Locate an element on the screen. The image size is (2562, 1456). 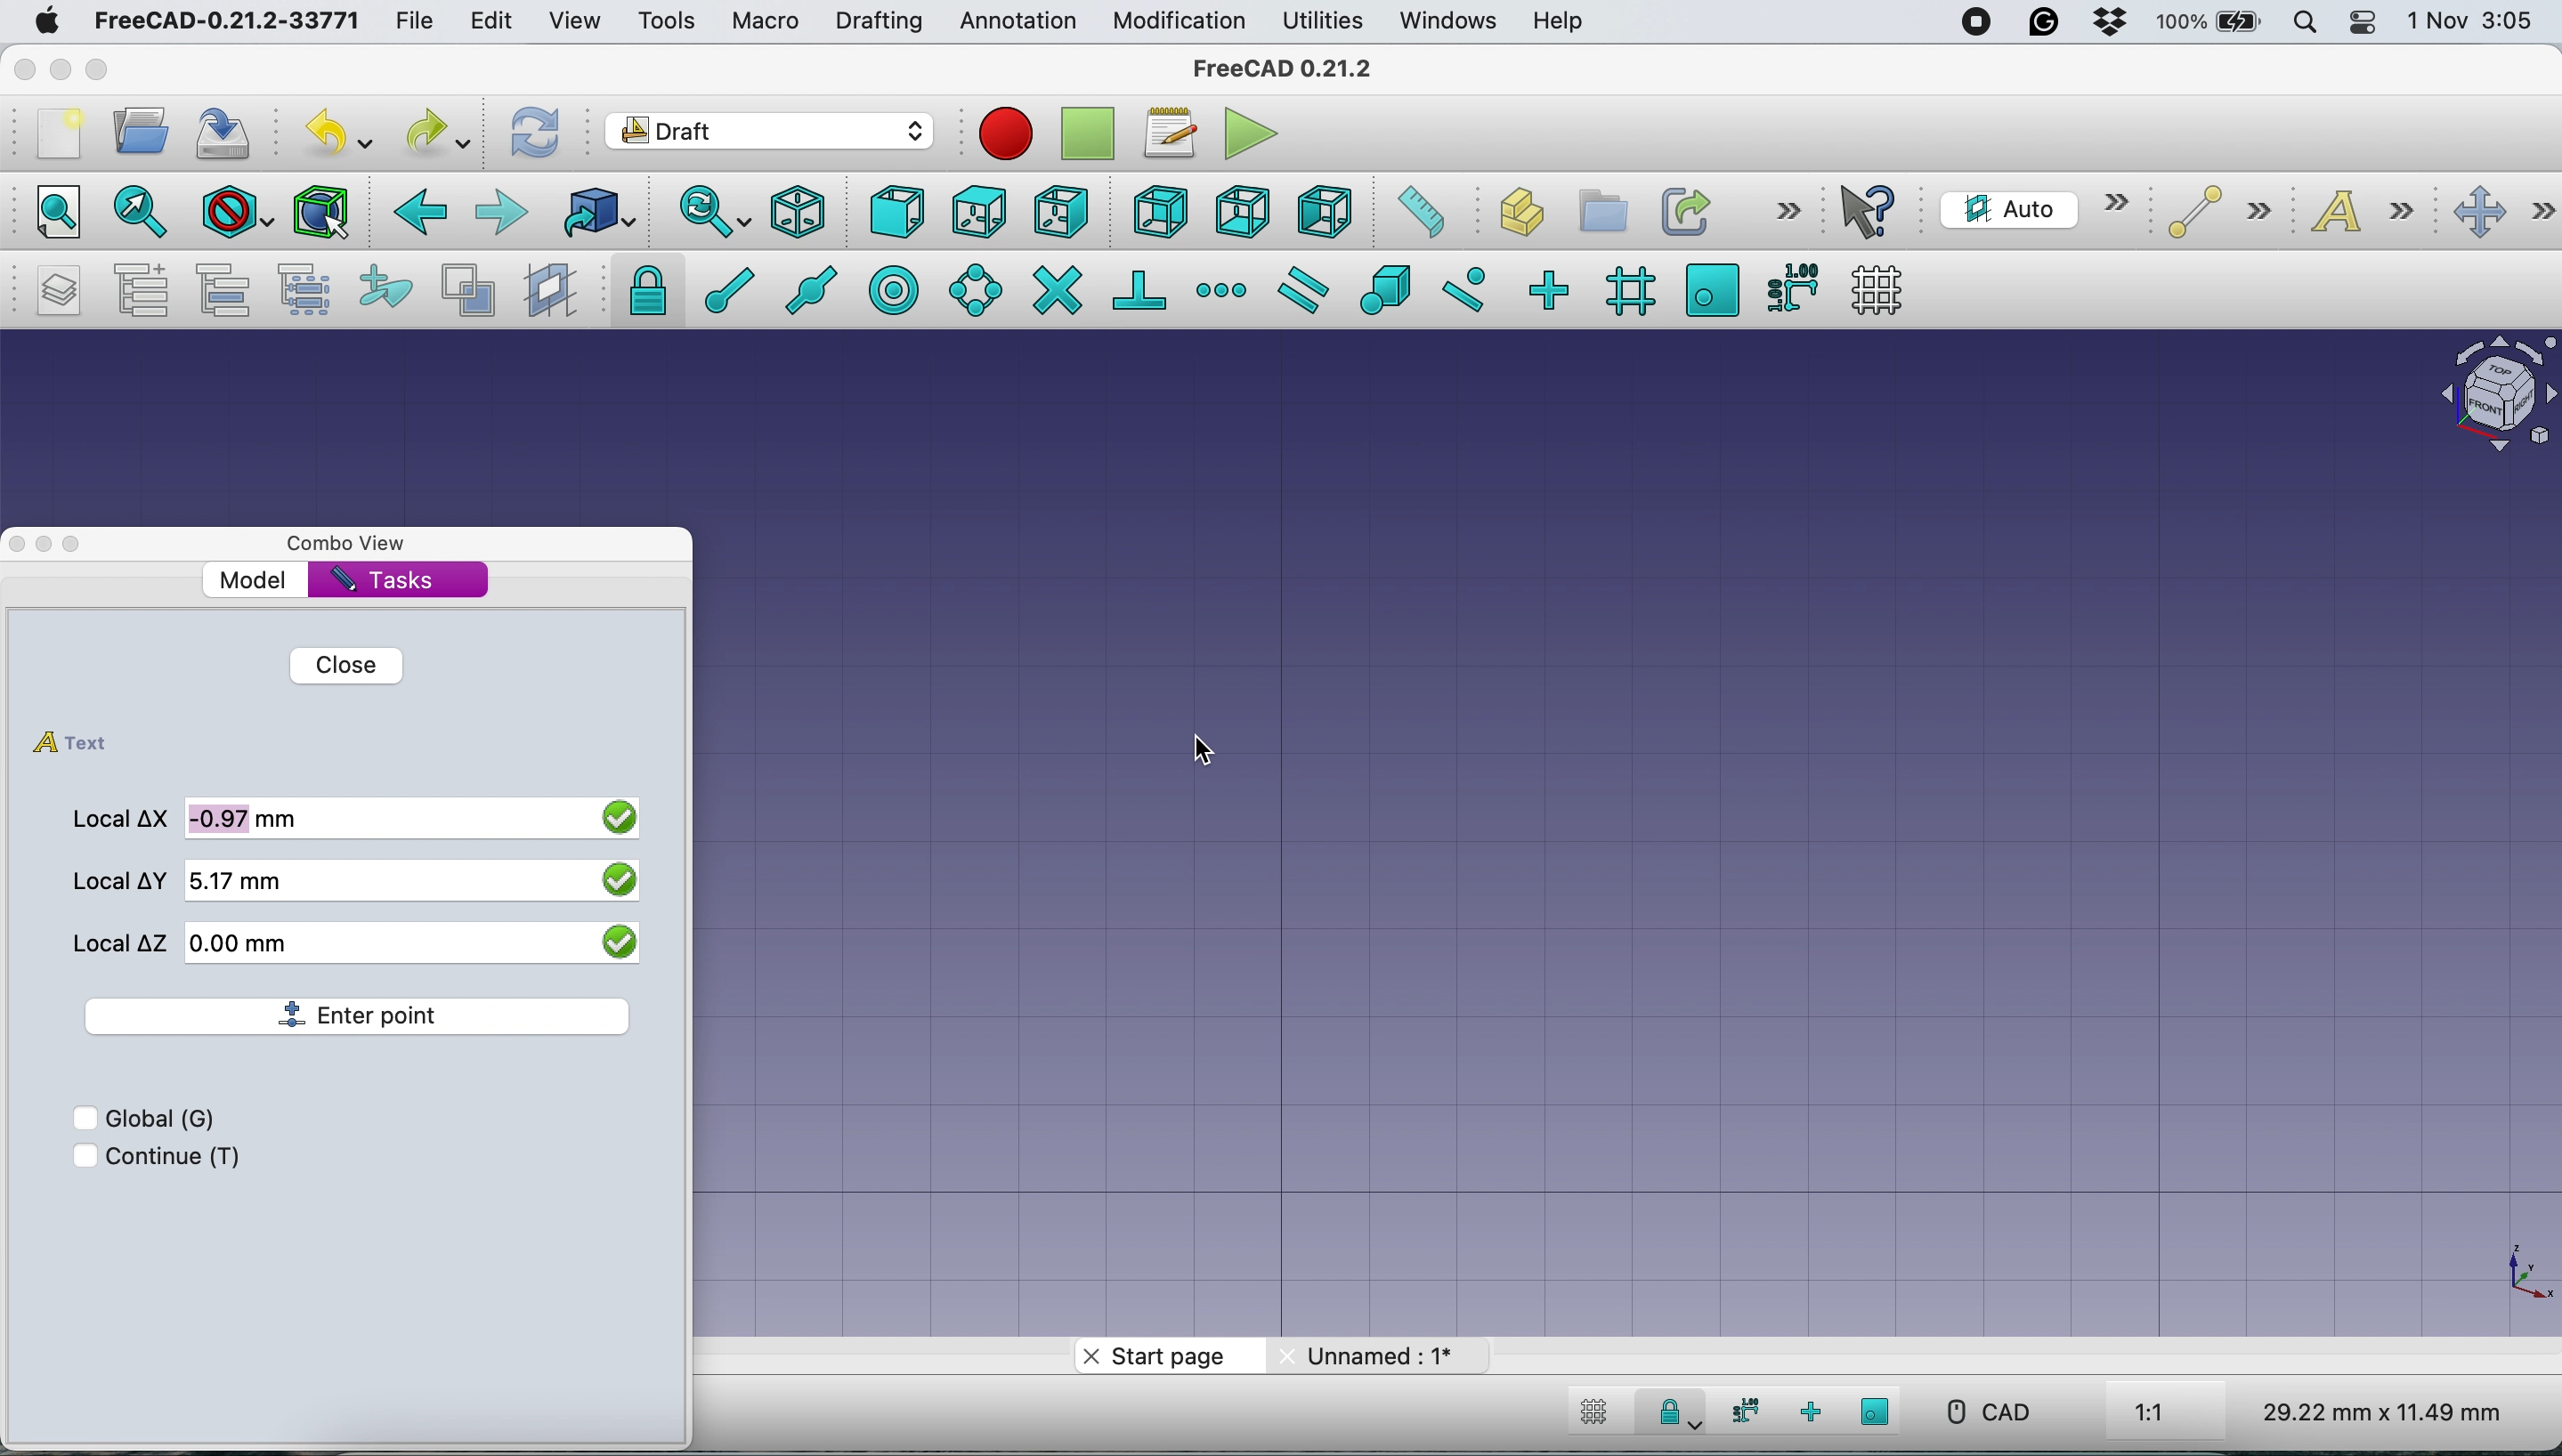
snap center is located at coordinates (891, 295).